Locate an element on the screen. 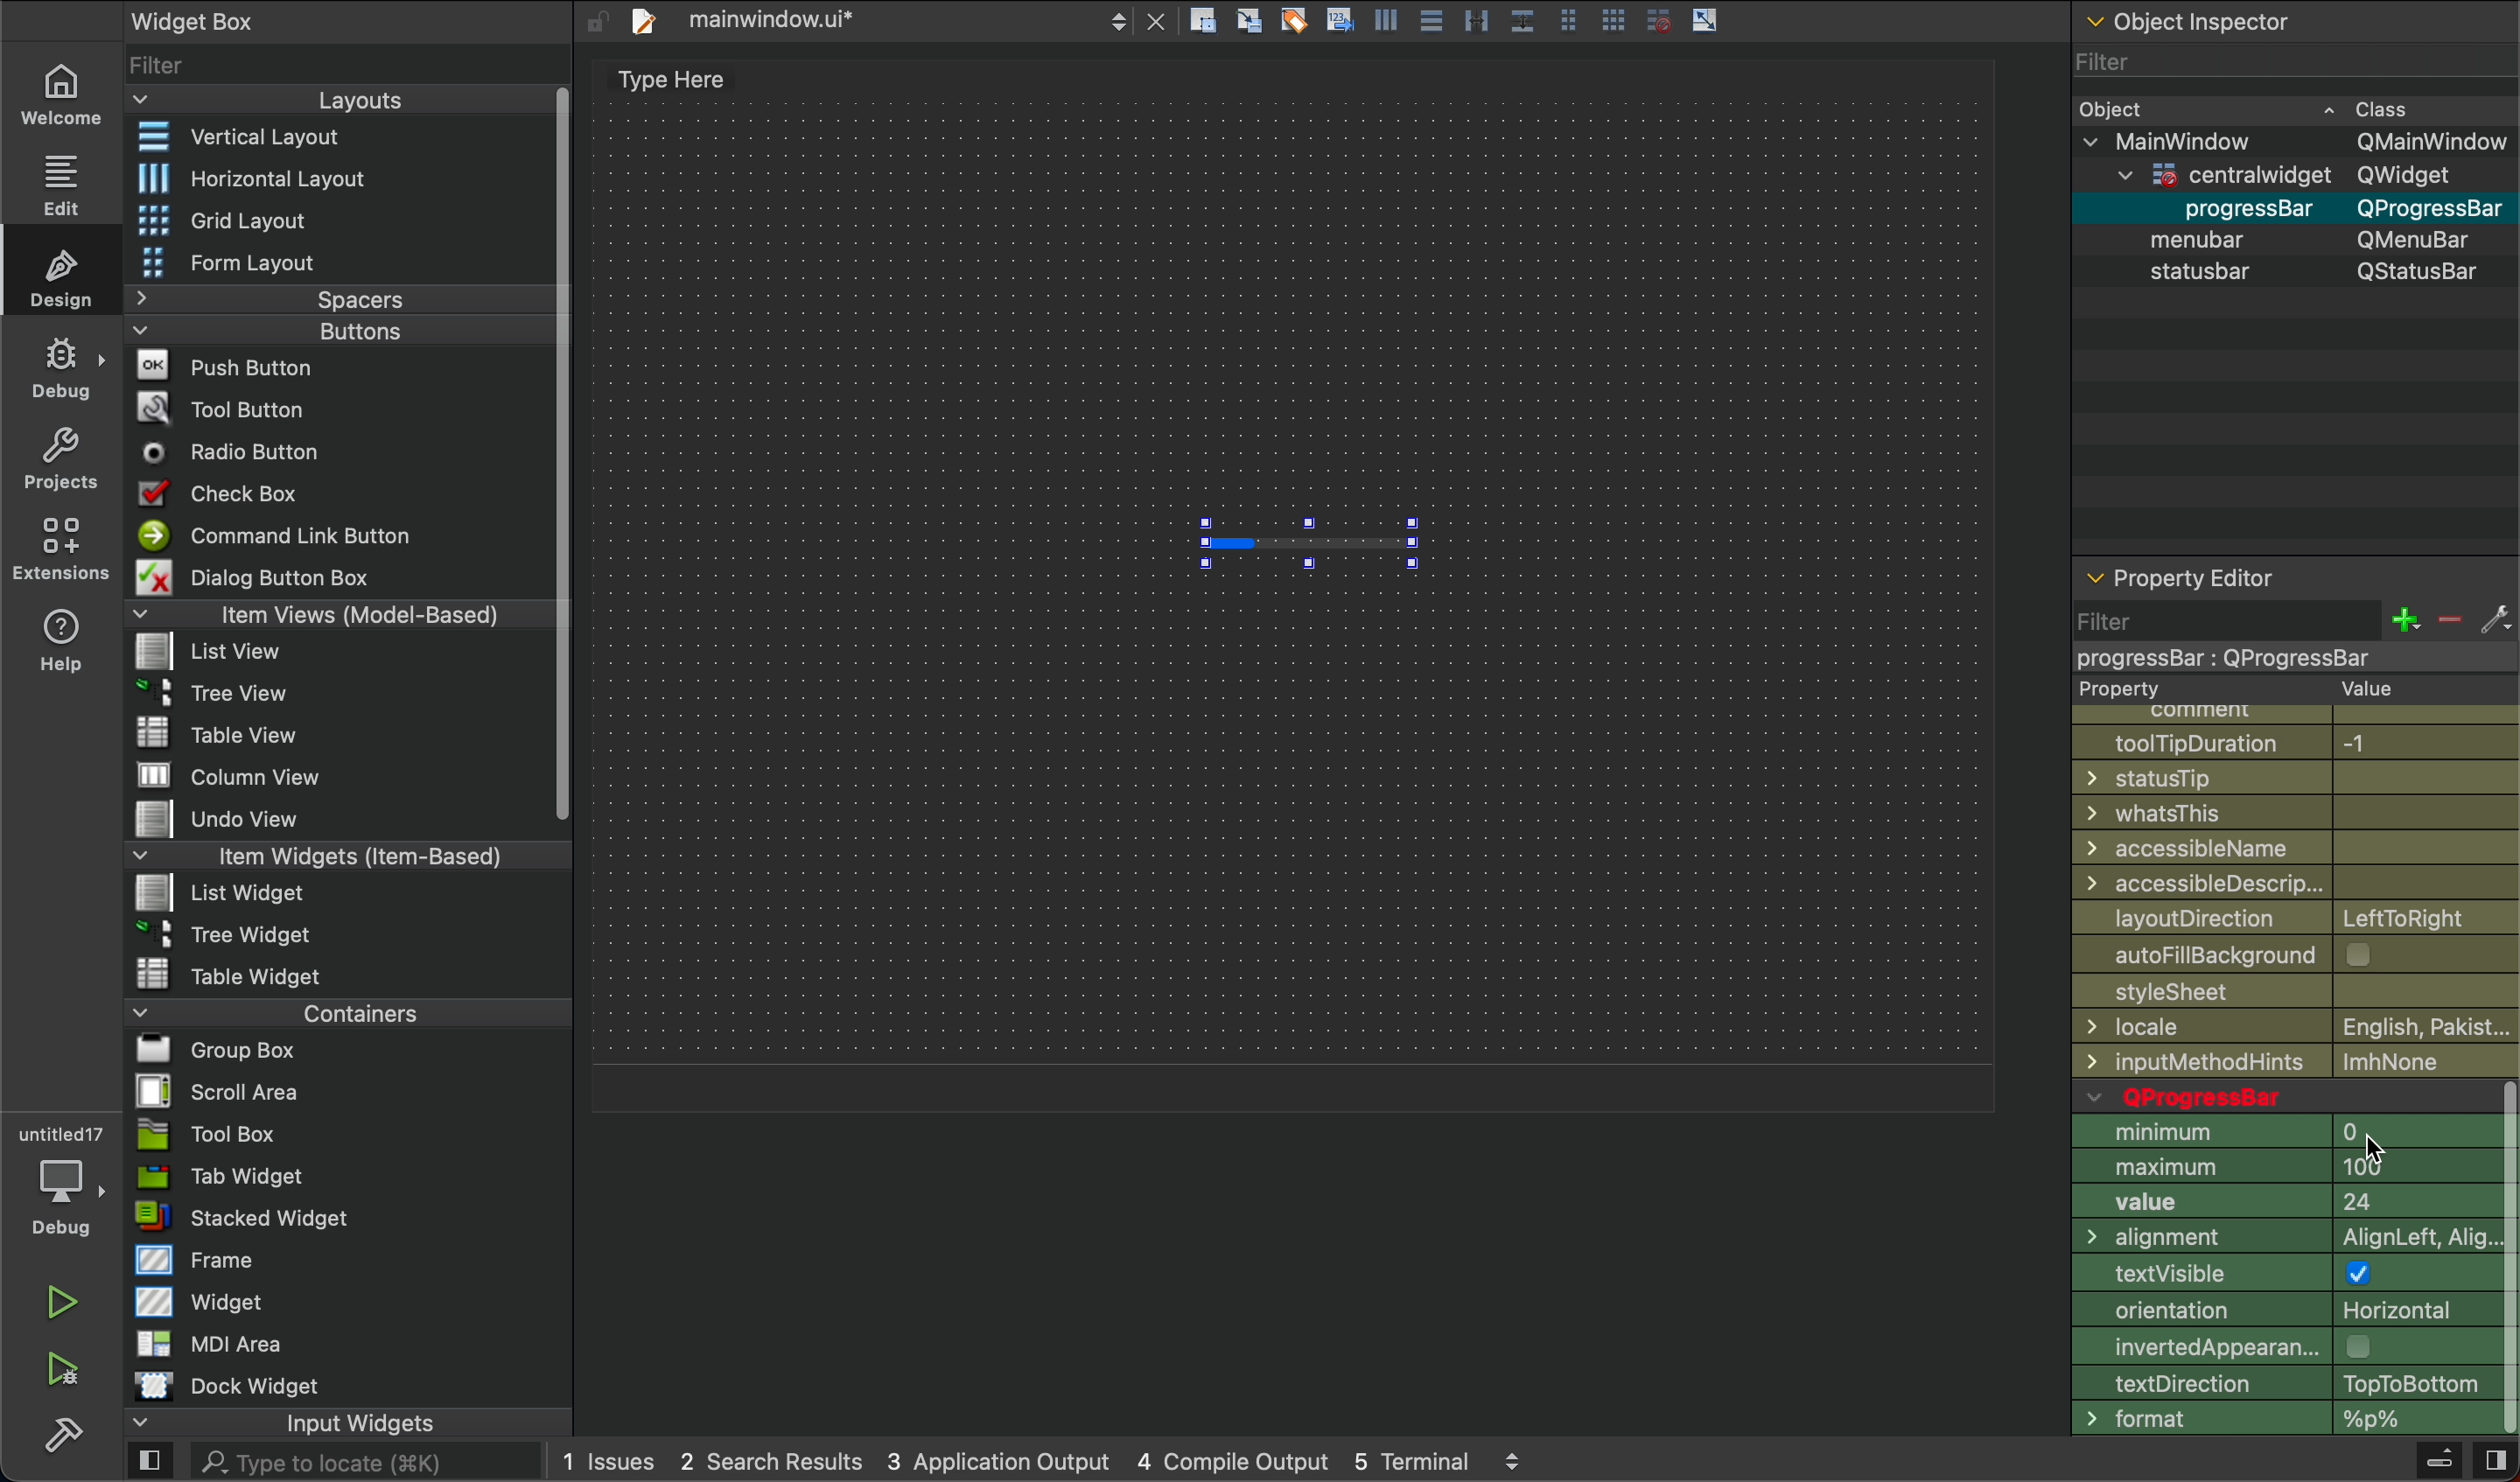 This screenshot has height=1482, width=2520. autofill is located at coordinates (2304, 956).